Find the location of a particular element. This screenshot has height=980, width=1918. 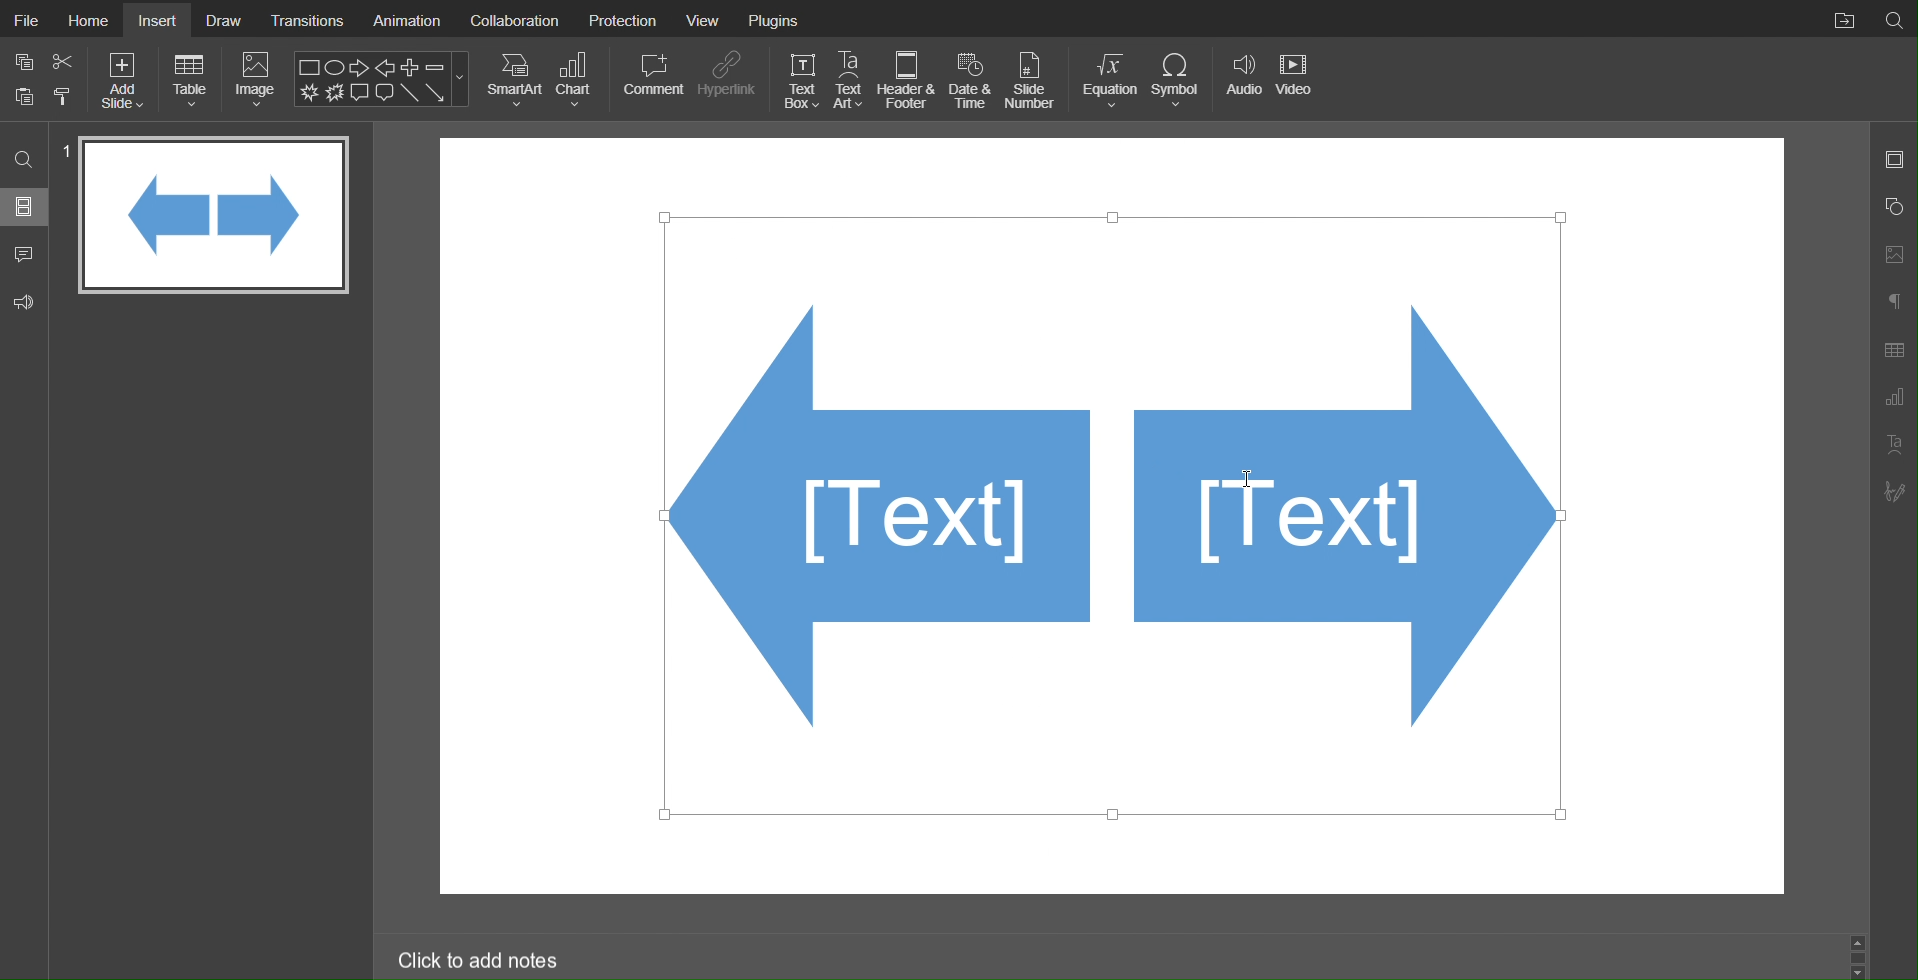

down is located at coordinates (1859, 970).